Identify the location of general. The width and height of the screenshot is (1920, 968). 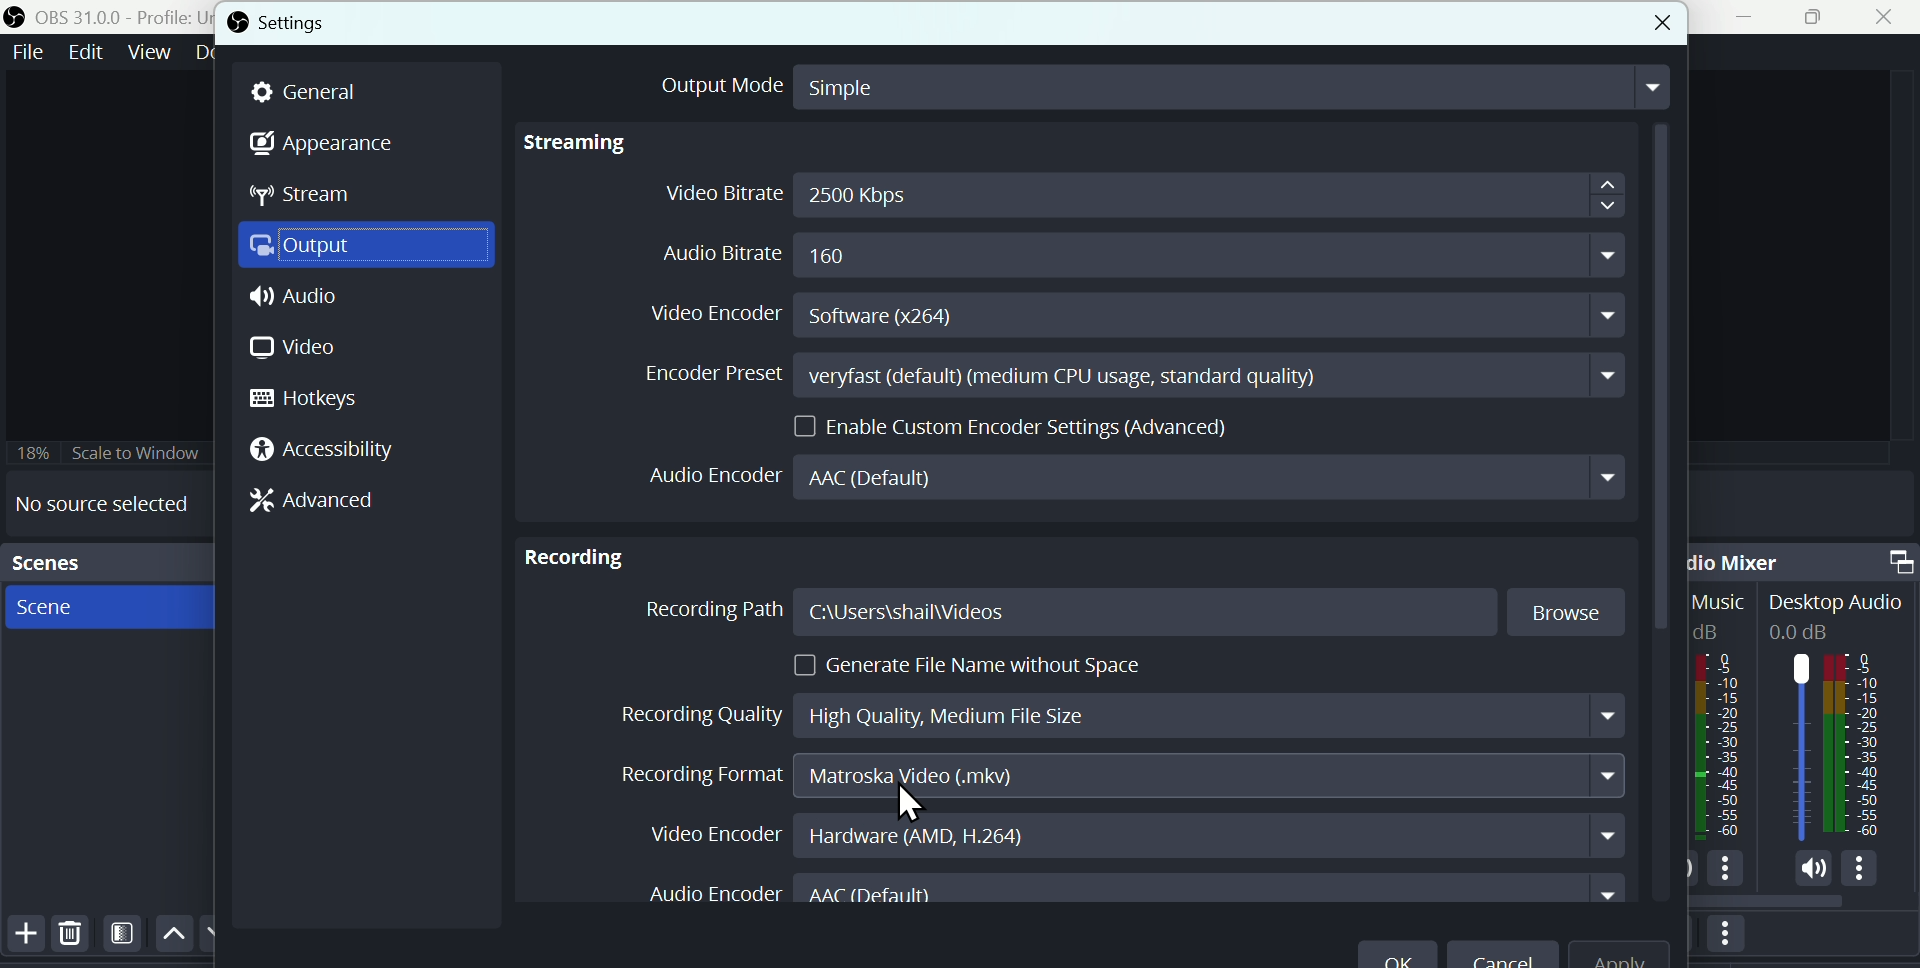
(330, 89).